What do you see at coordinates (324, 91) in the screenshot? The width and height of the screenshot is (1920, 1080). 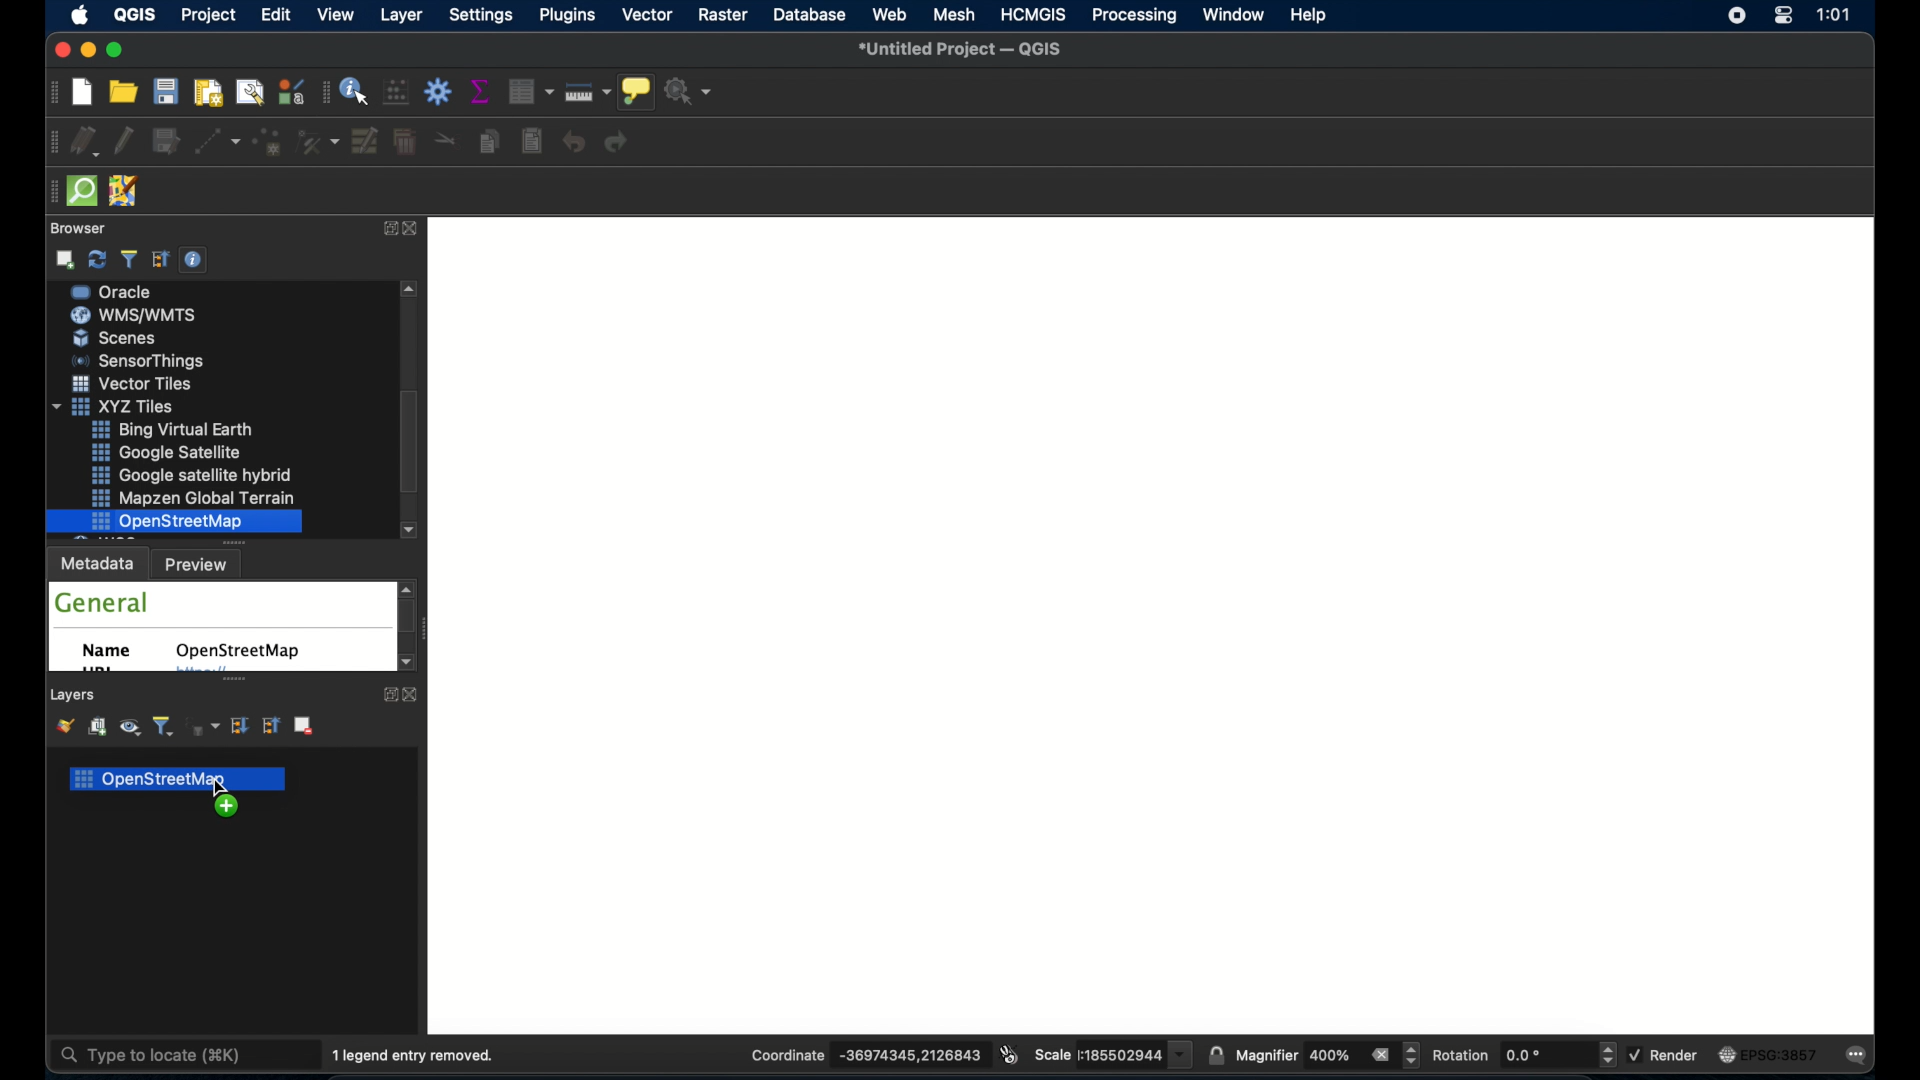 I see `attributes toolbar` at bounding box center [324, 91].